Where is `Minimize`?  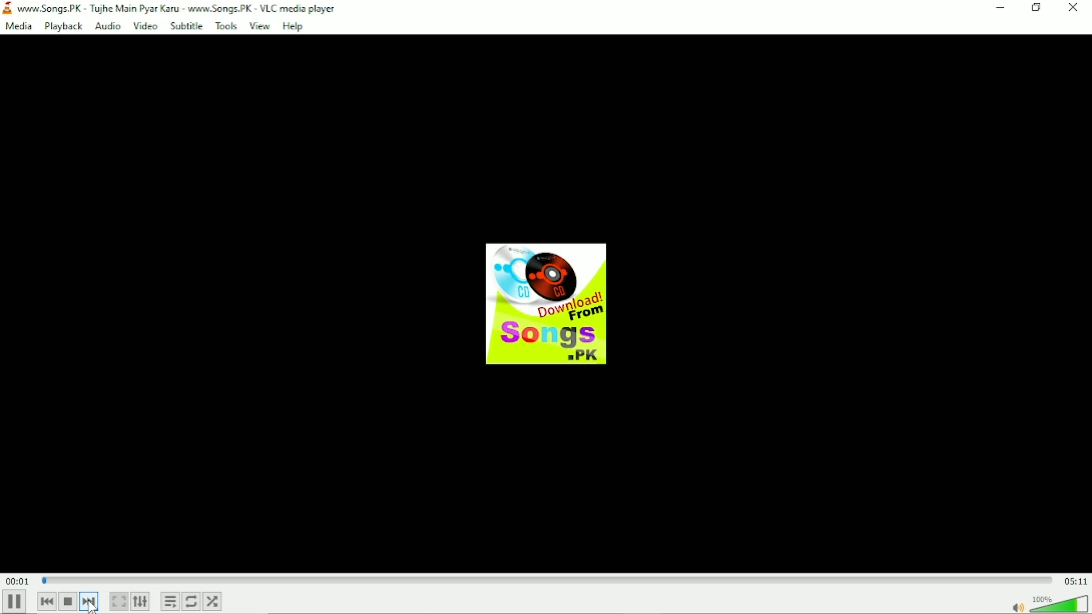
Minimize is located at coordinates (999, 9).